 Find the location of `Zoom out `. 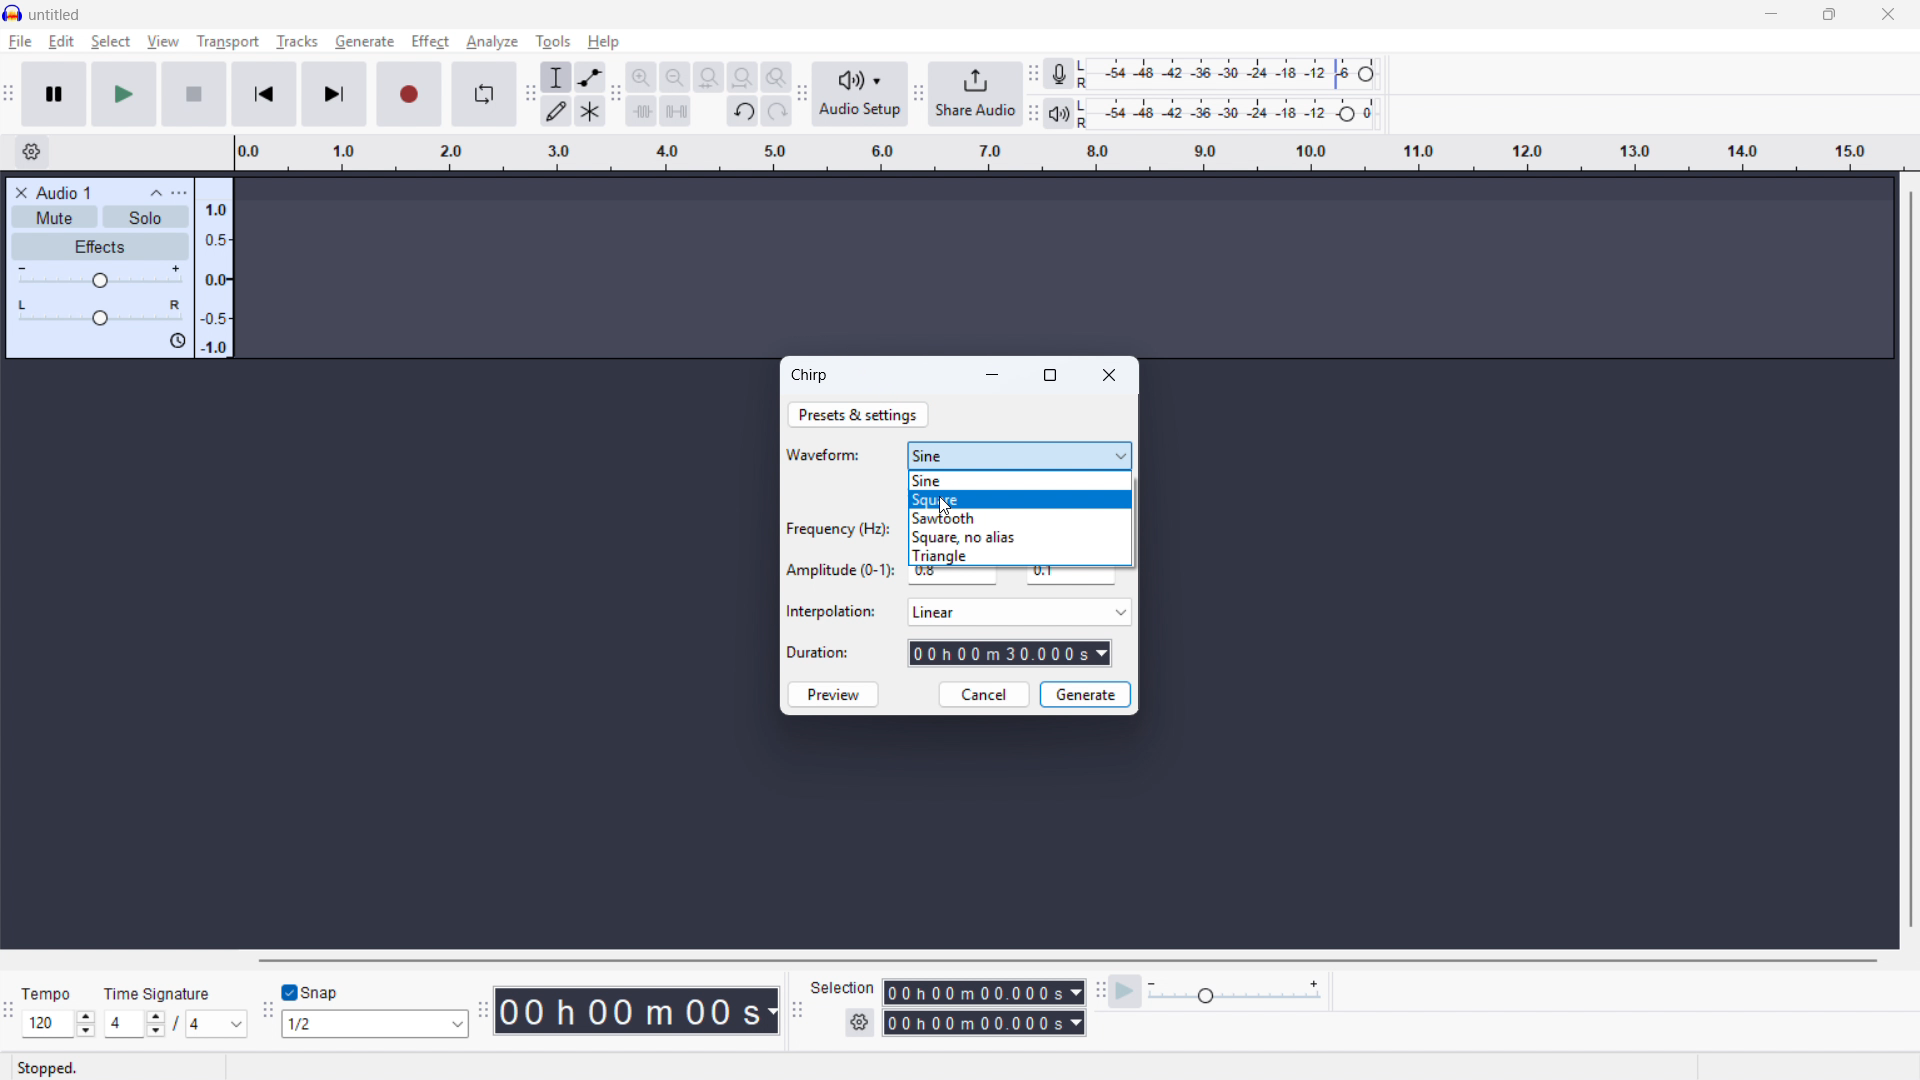

Zoom out  is located at coordinates (675, 77).